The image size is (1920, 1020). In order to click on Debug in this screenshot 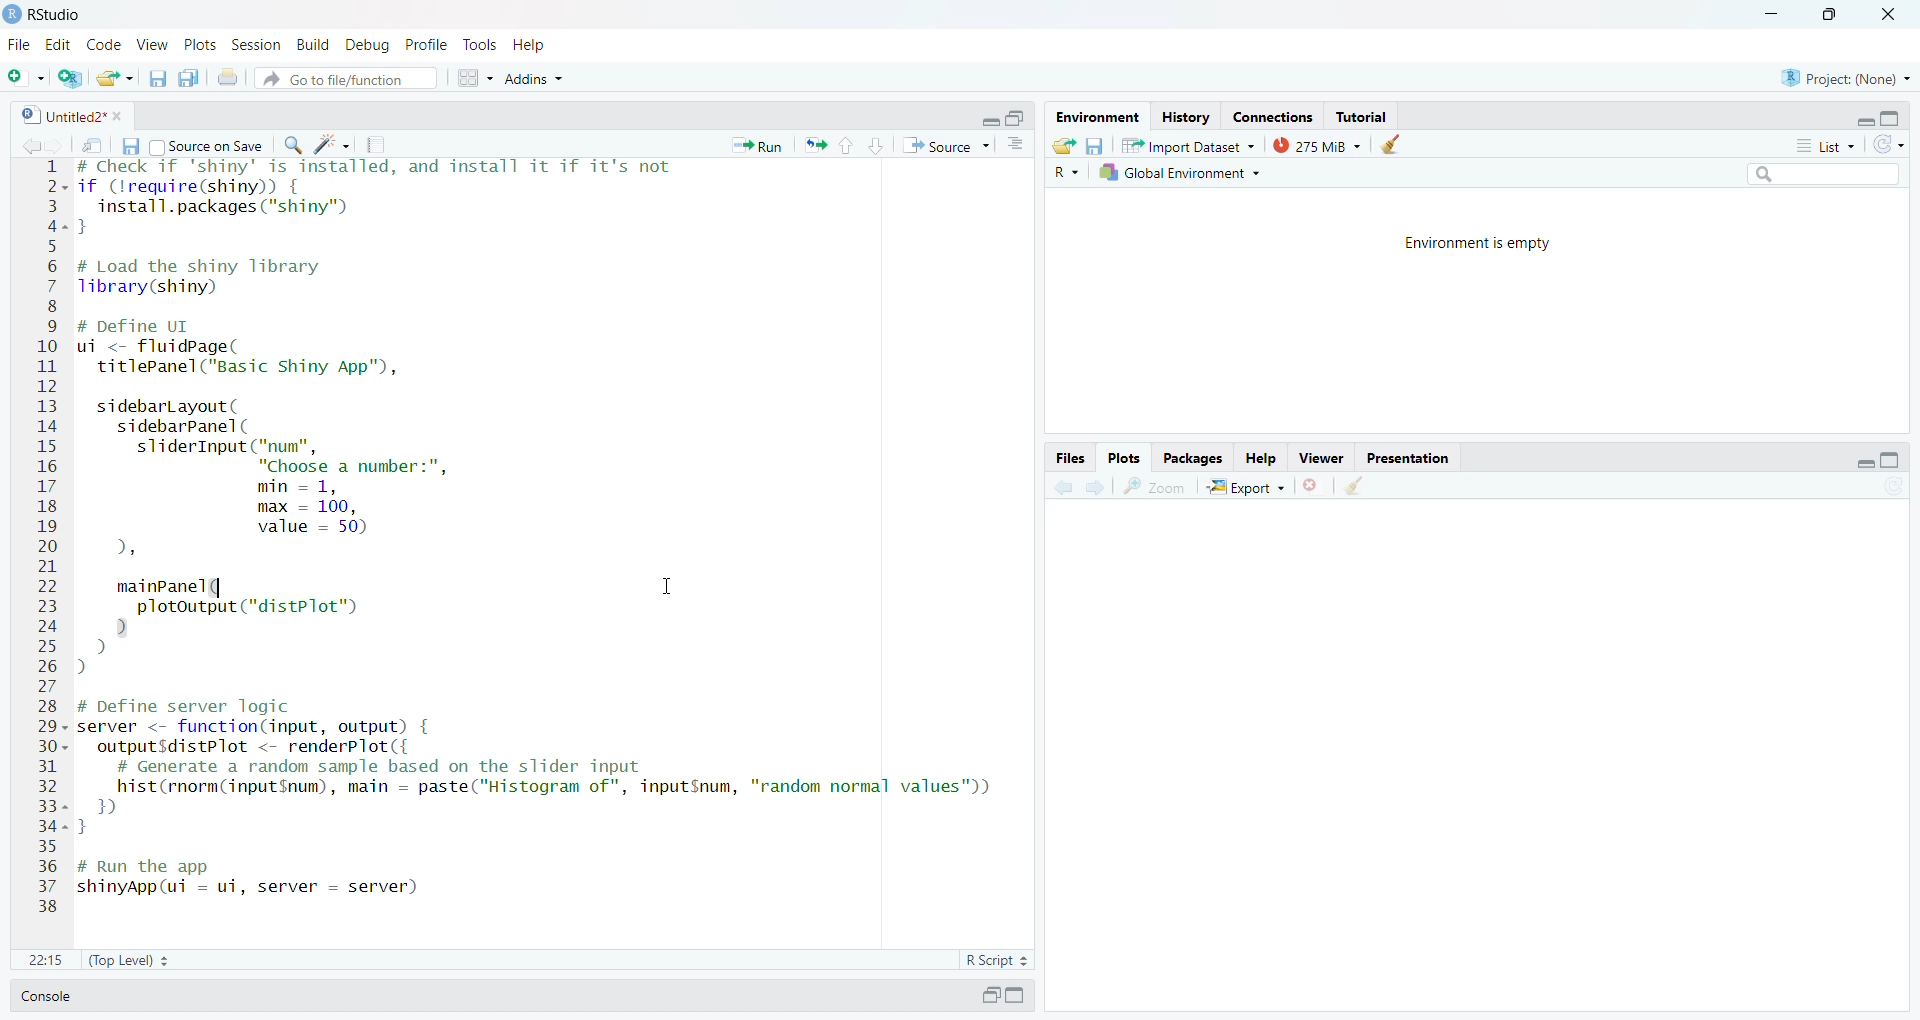, I will do `click(369, 45)`.